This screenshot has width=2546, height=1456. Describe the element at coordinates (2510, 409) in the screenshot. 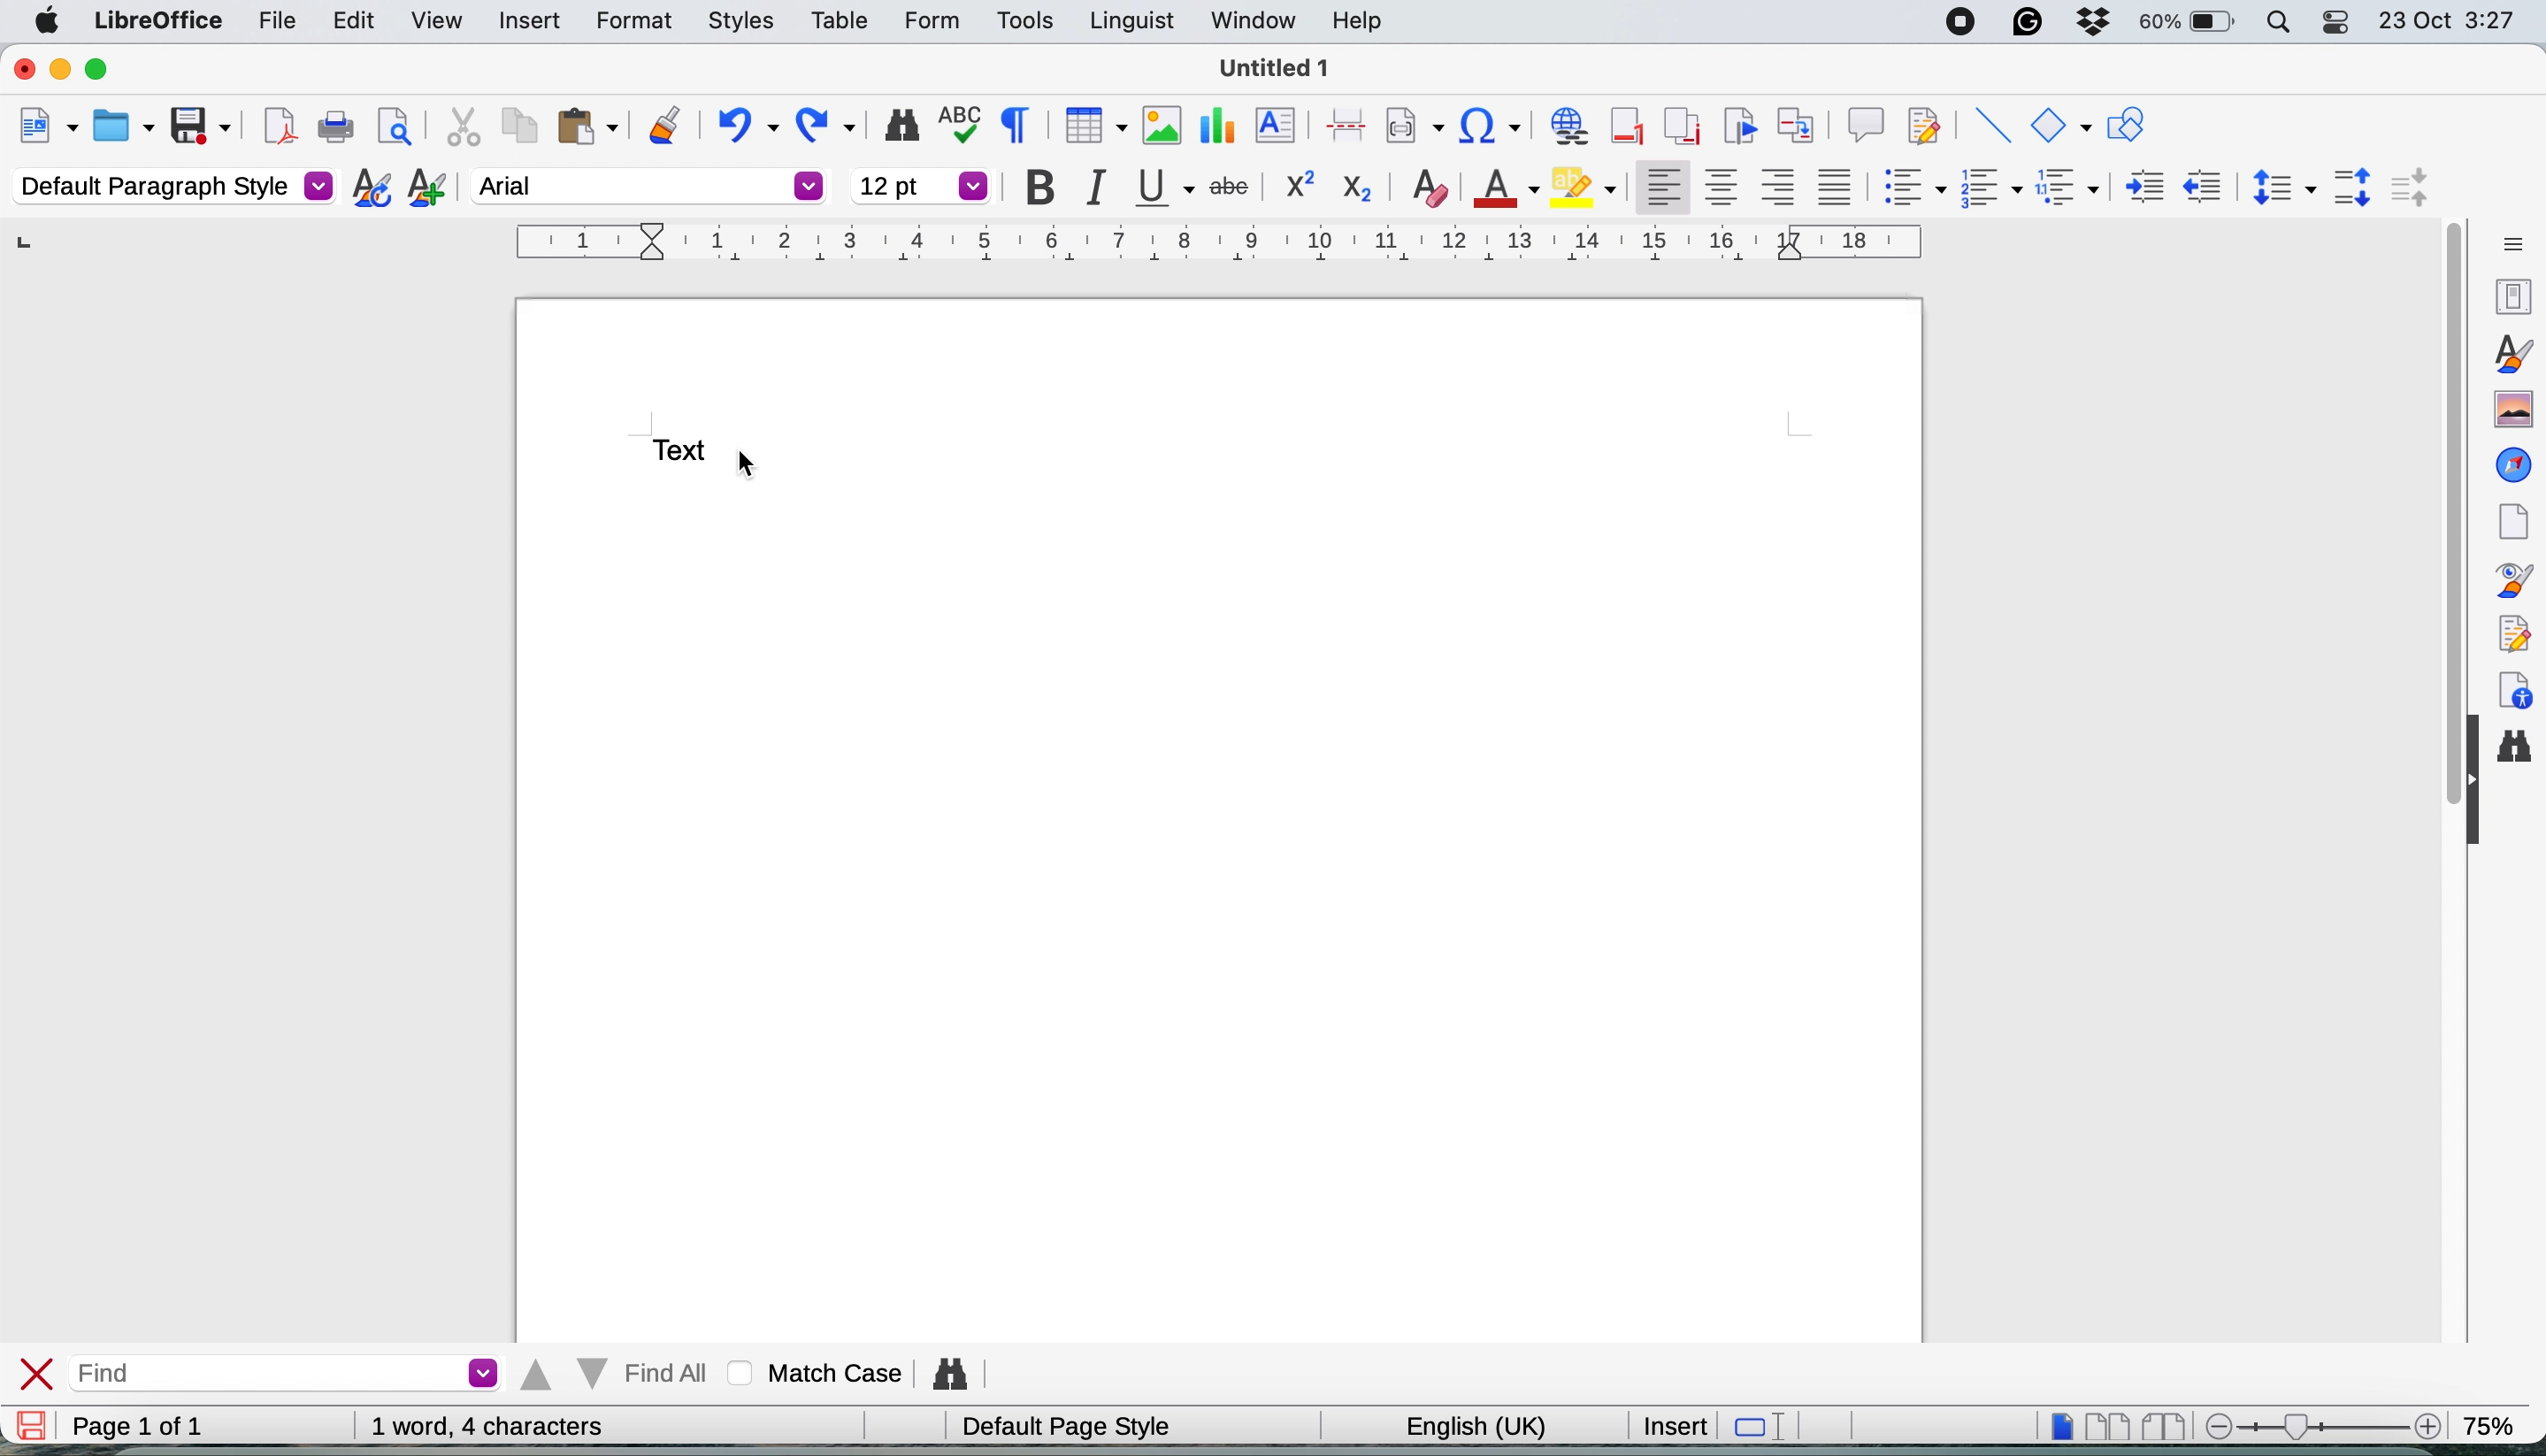

I see `gallery` at that location.